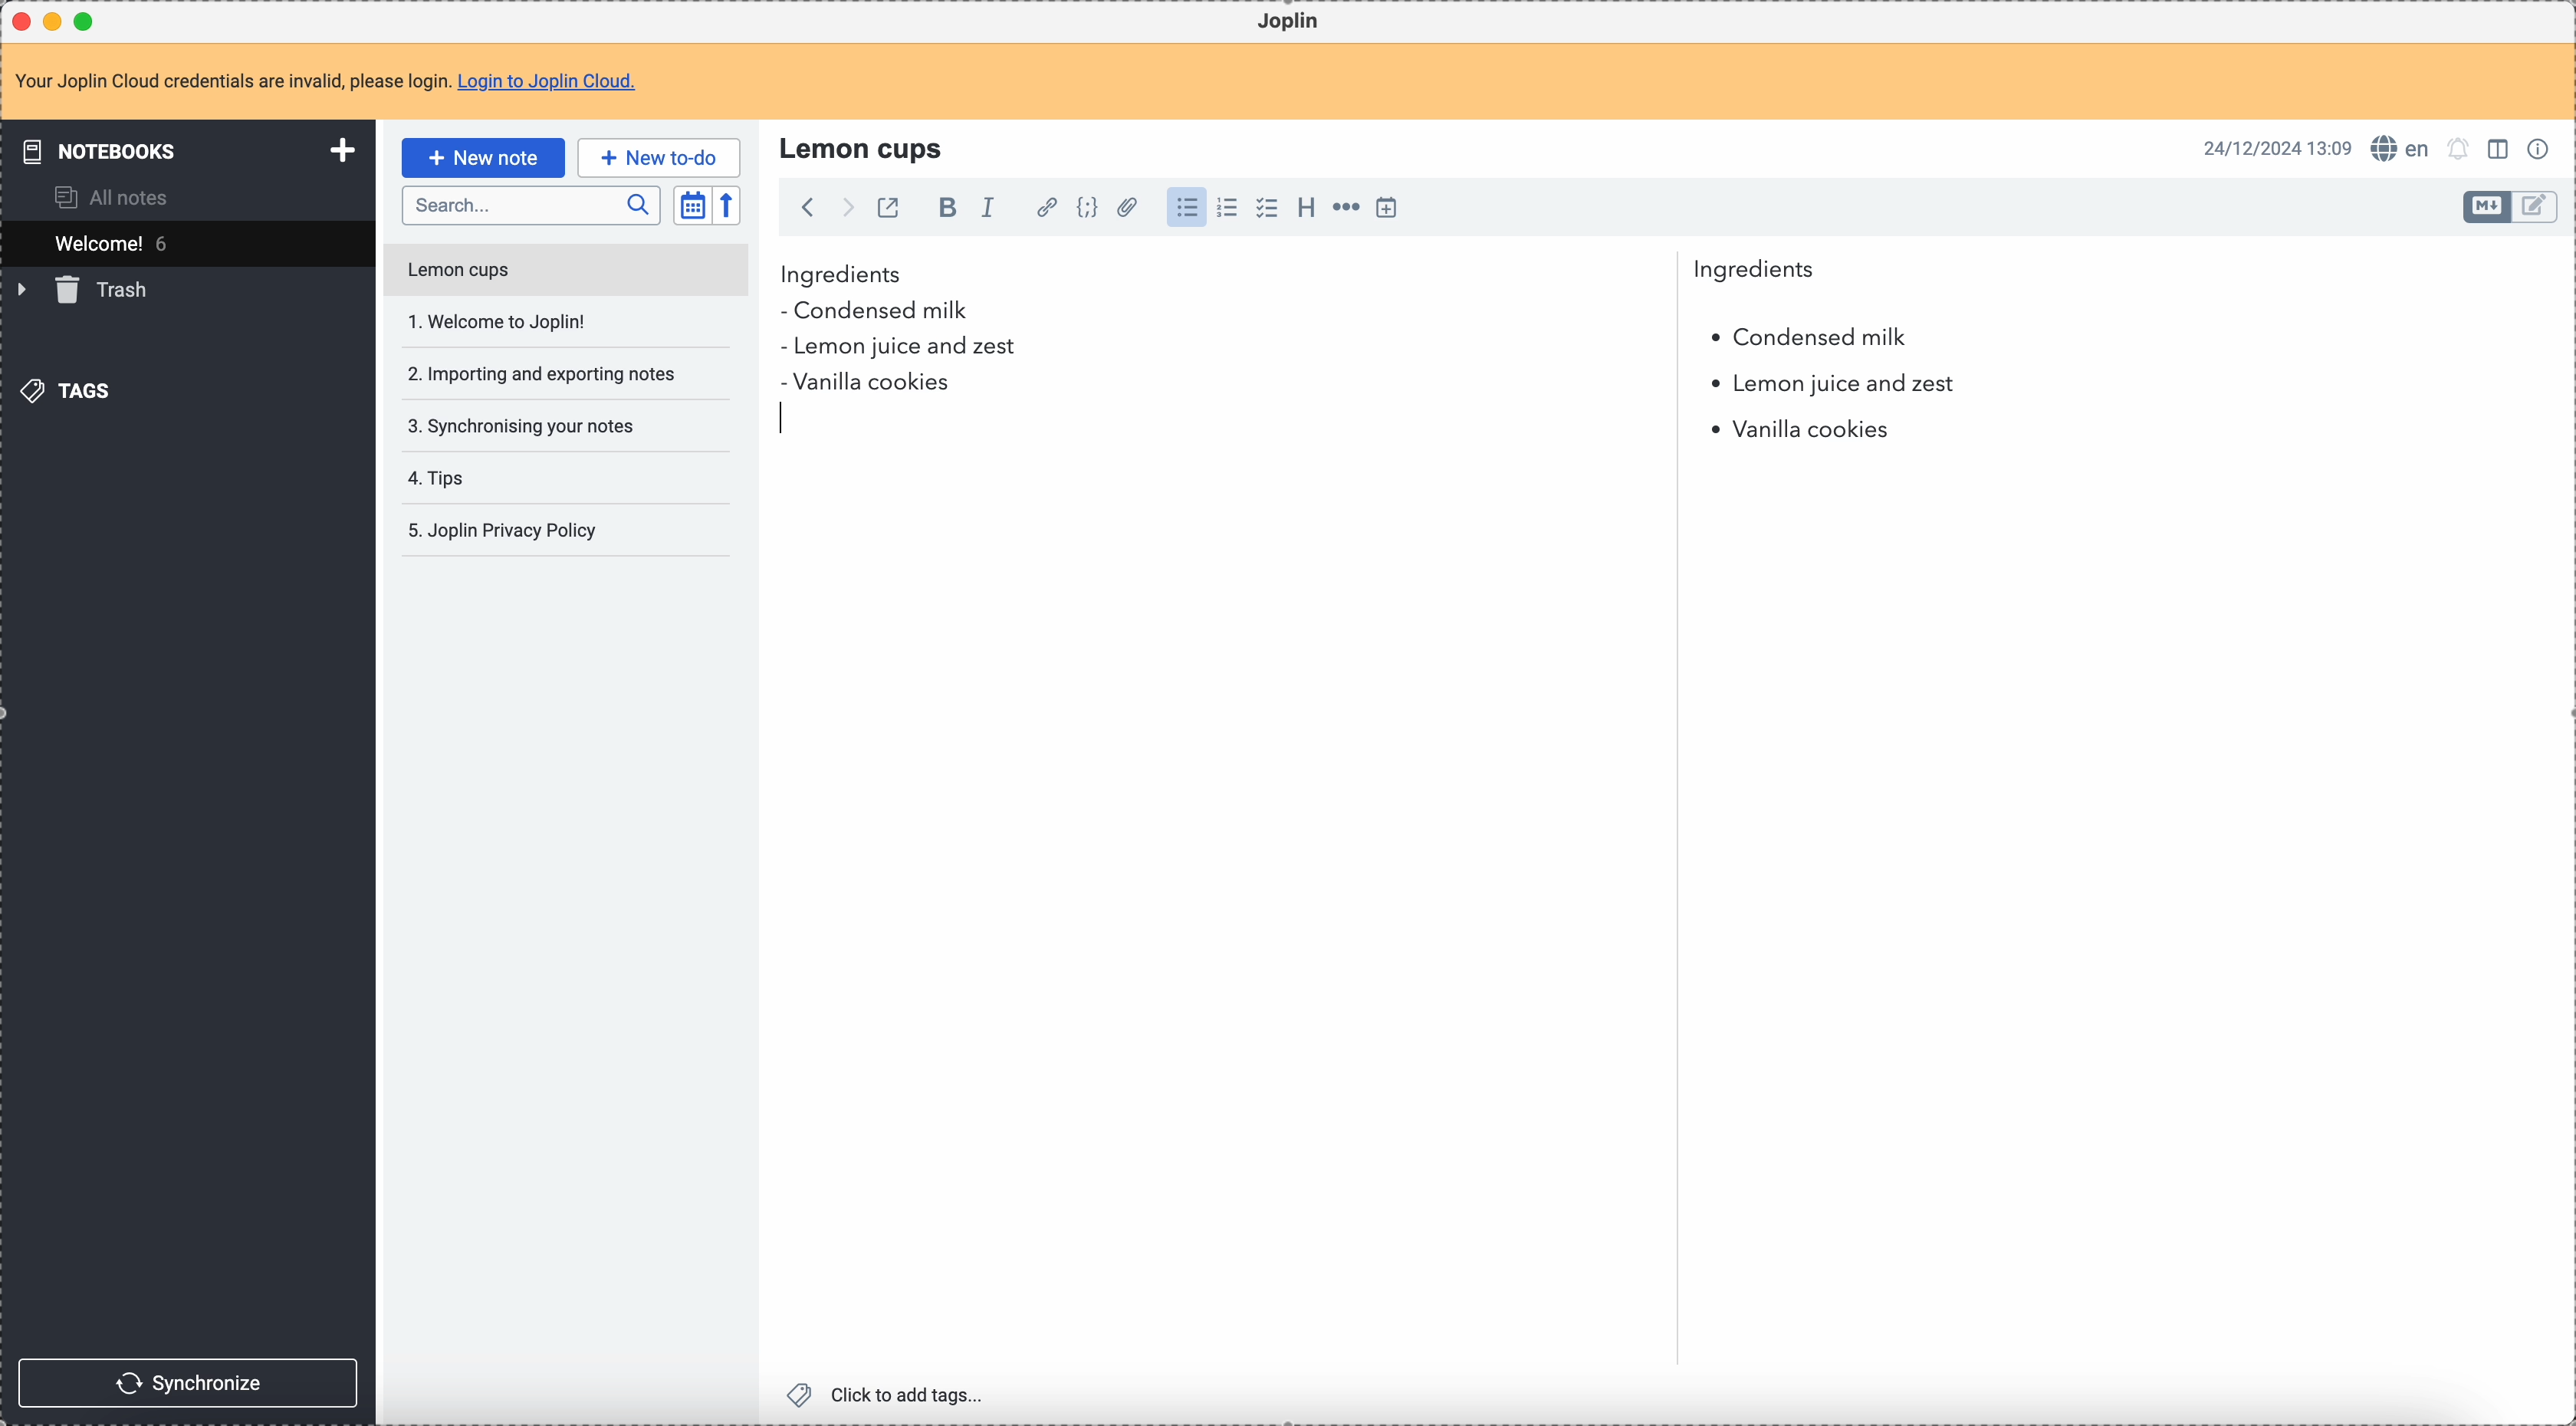  What do you see at coordinates (1343, 210) in the screenshot?
I see `horizontal rule` at bounding box center [1343, 210].